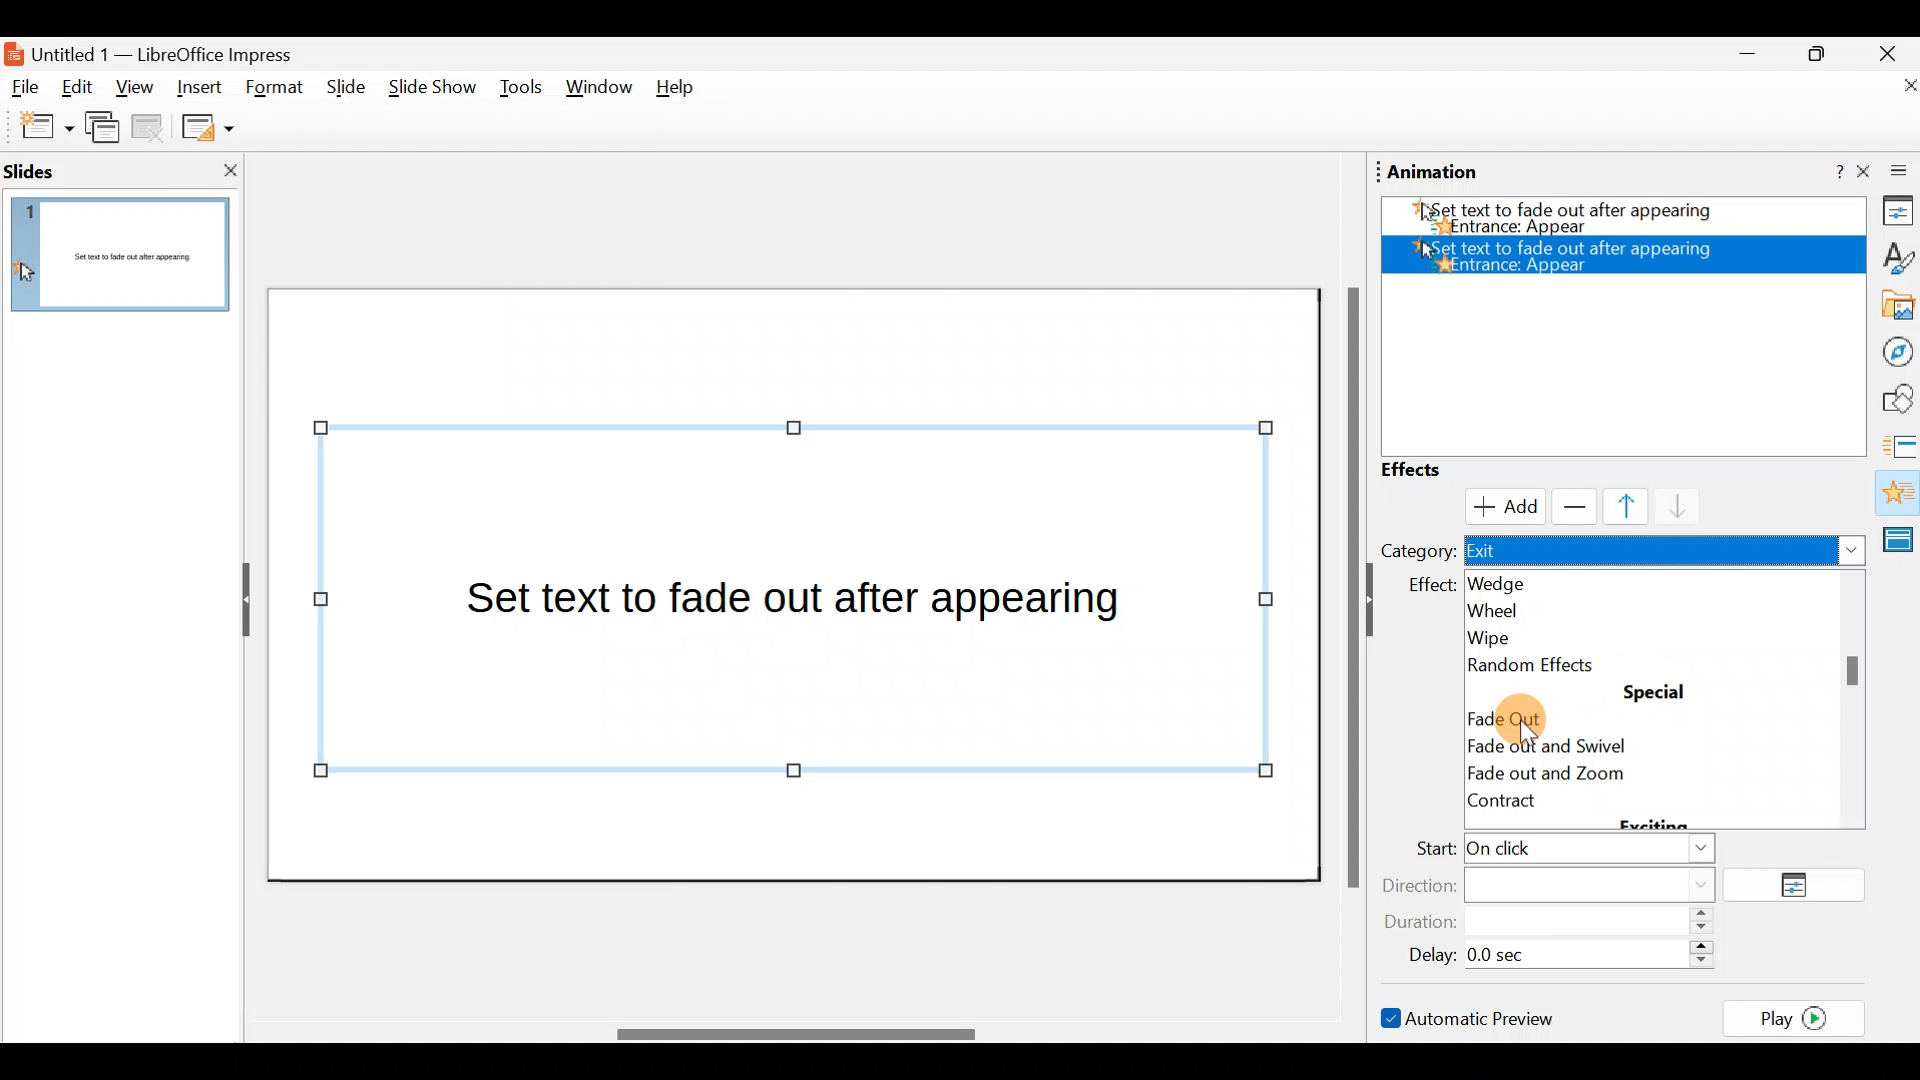 Image resolution: width=1920 pixels, height=1080 pixels. Describe the element at coordinates (1471, 1017) in the screenshot. I see `Automatic preview` at that location.